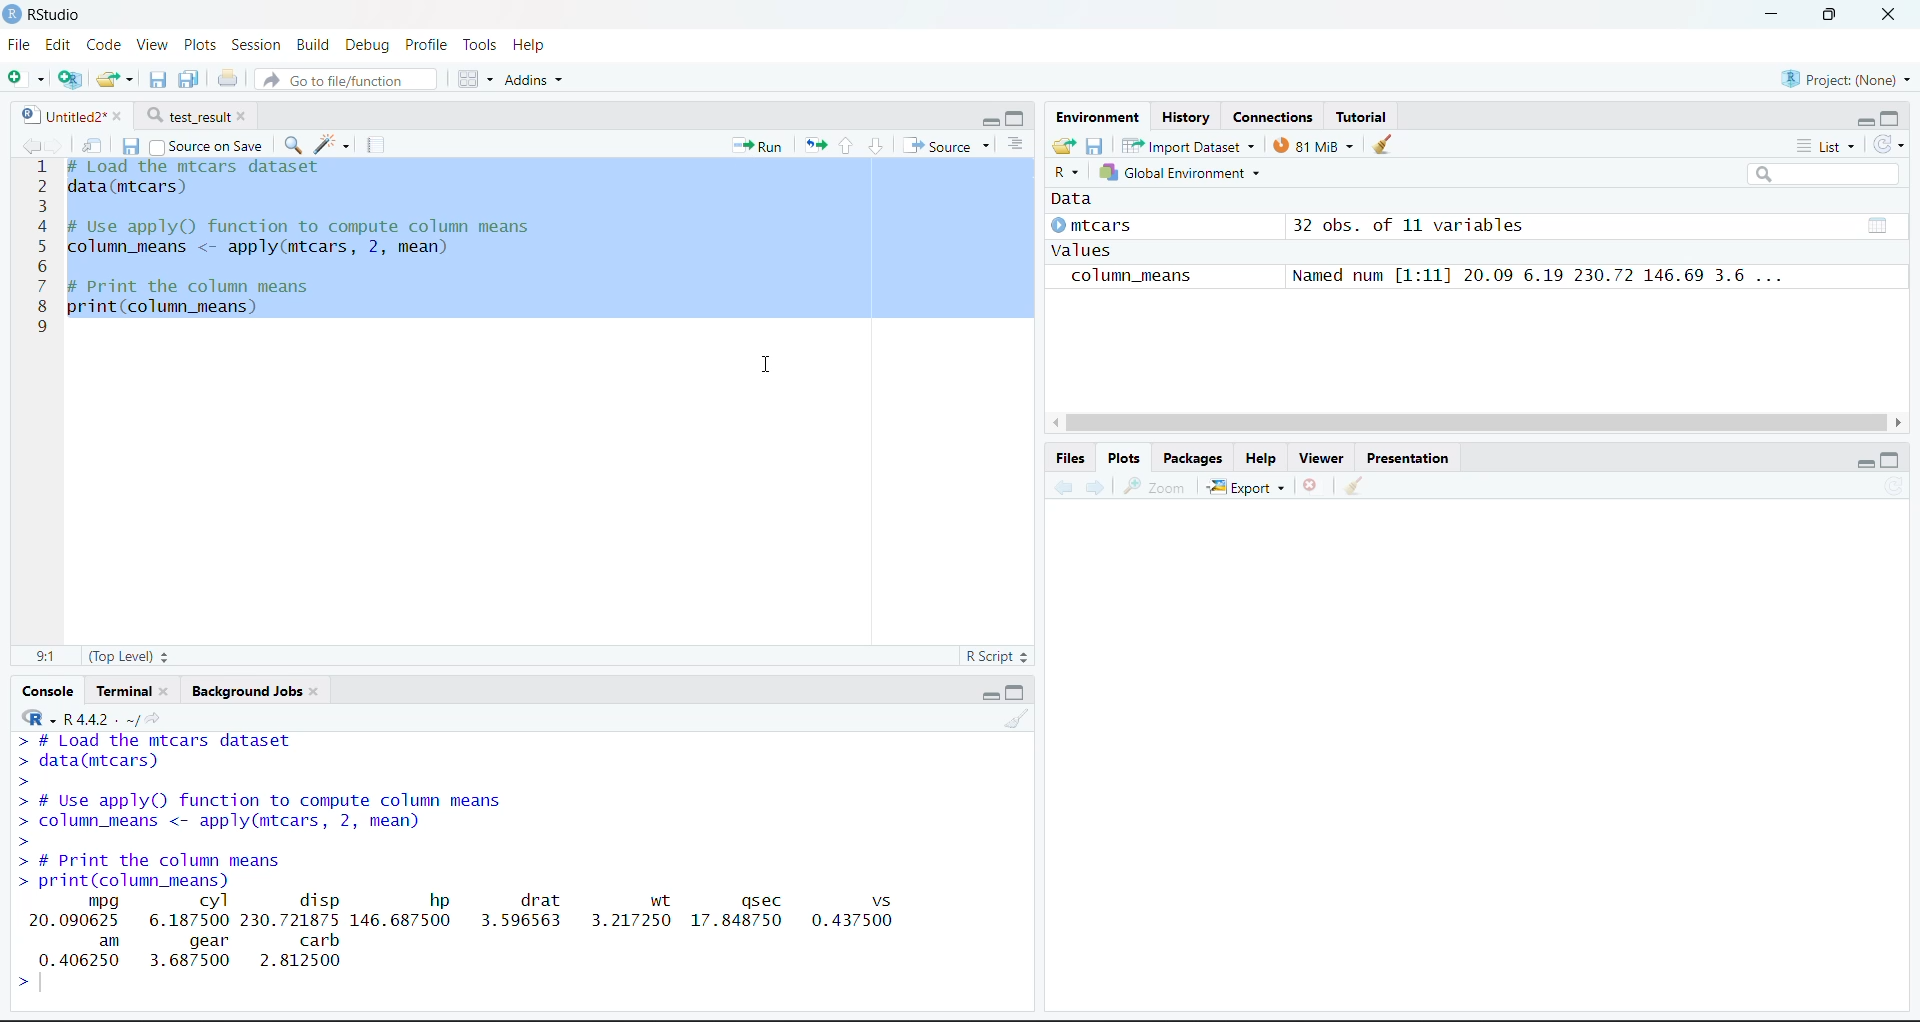  What do you see at coordinates (212, 145) in the screenshot?
I see `Source on Save` at bounding box center [212, 145].